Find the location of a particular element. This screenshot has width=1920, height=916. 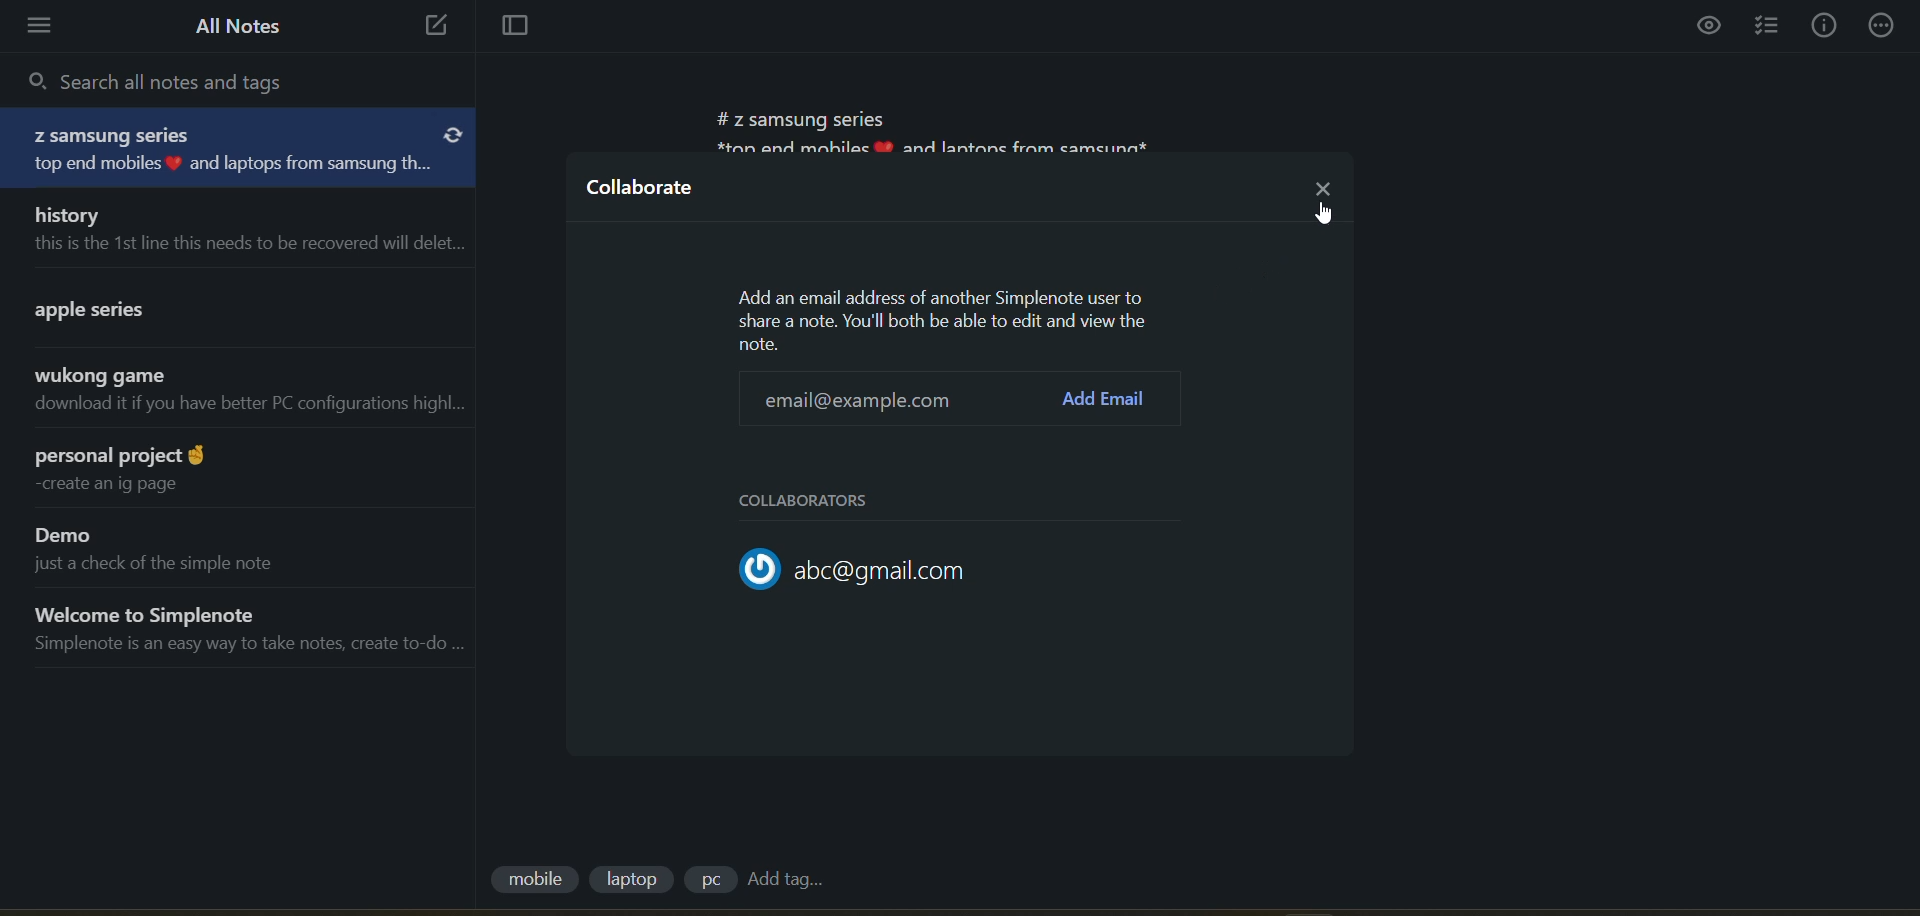

email is located at coordinates (890, 401).